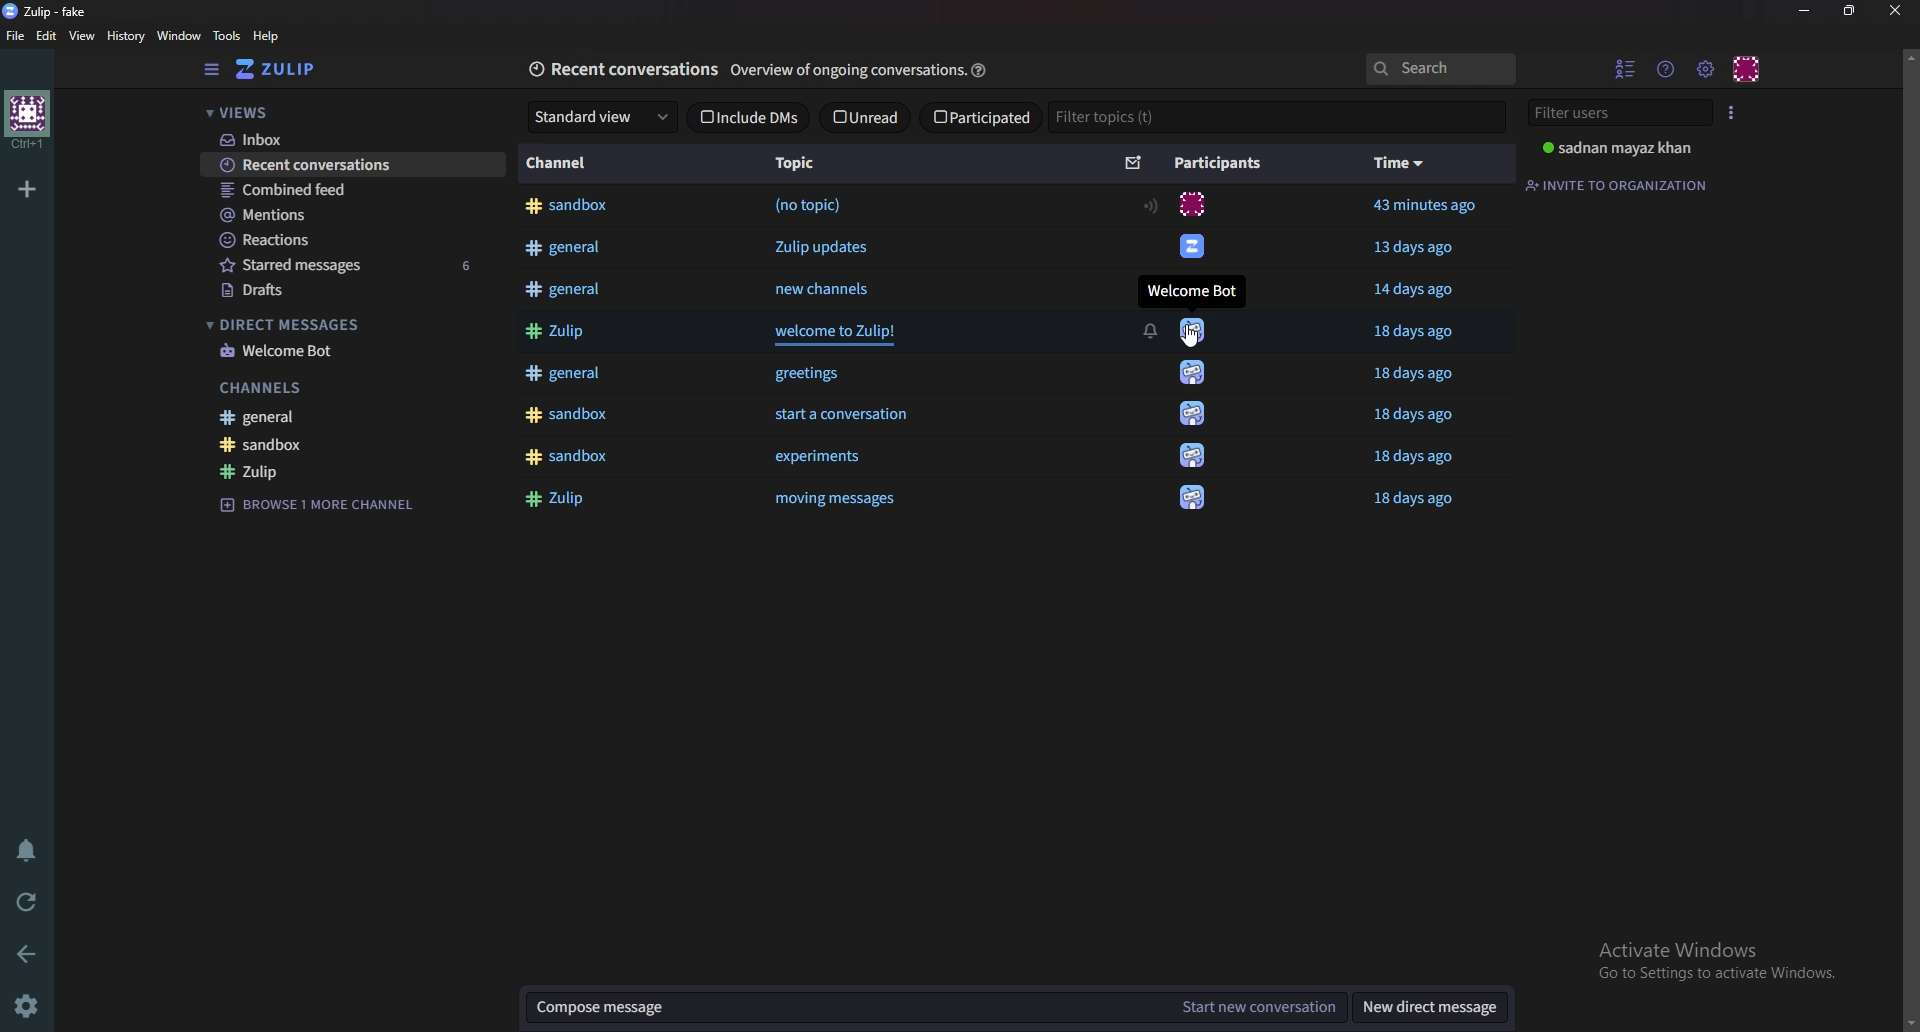  I want to click on ‘moving messages, so click(838, 501).